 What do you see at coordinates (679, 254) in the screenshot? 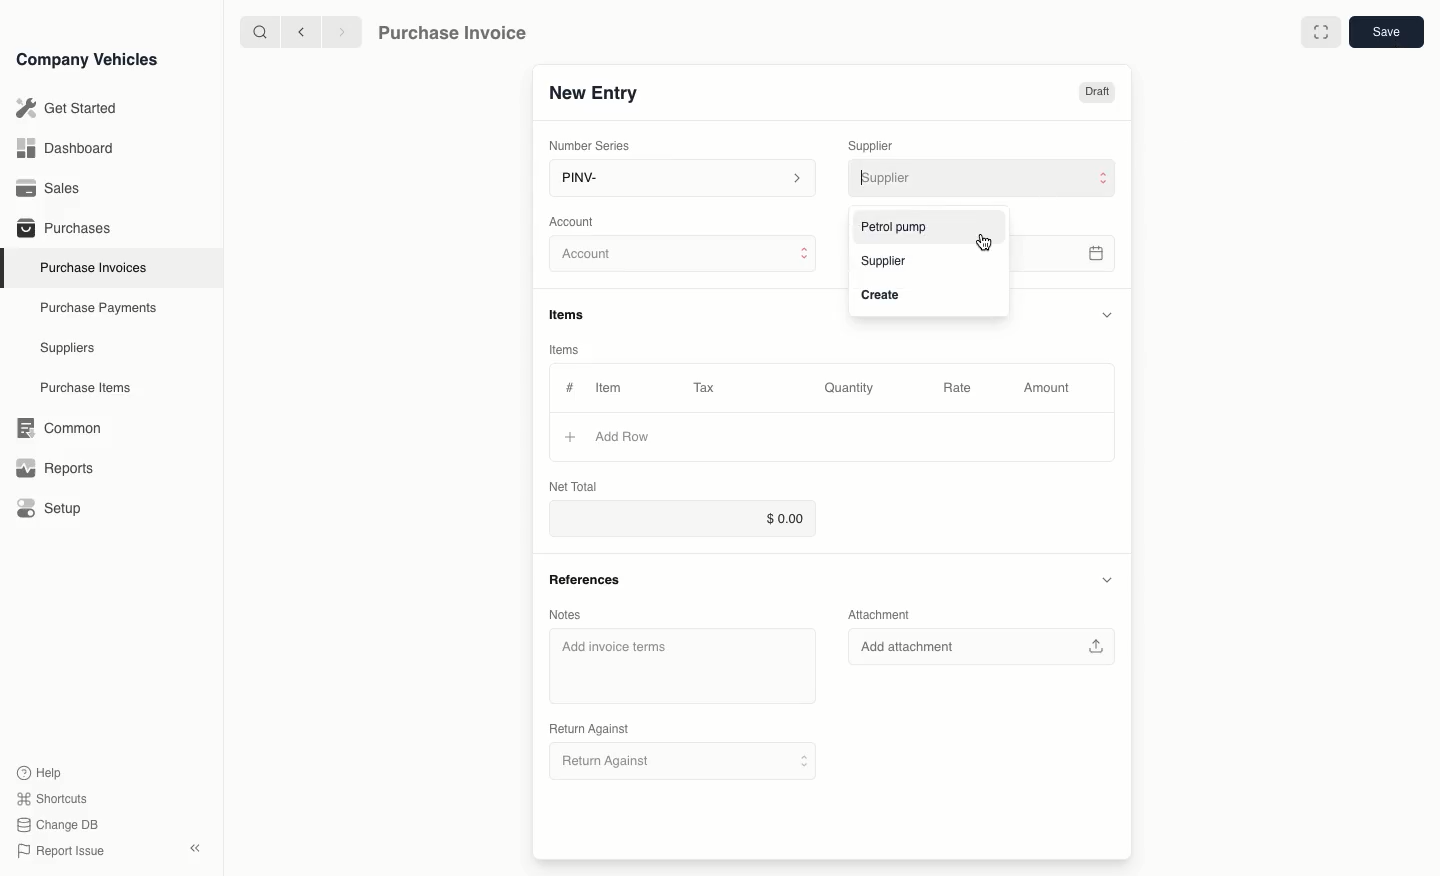
I see `Account` at bounding box center [679, 254].